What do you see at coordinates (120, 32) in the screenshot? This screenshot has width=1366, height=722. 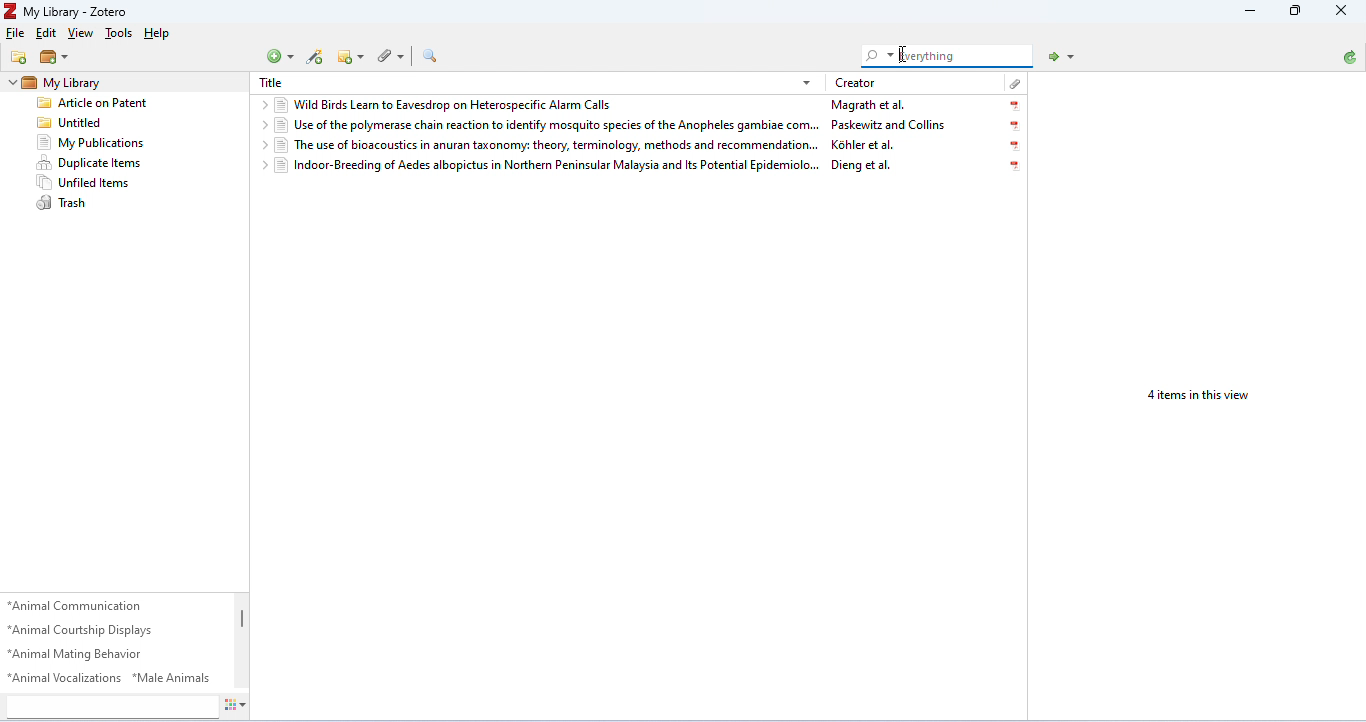 I see `Tools` at bounding box center [120, 32].